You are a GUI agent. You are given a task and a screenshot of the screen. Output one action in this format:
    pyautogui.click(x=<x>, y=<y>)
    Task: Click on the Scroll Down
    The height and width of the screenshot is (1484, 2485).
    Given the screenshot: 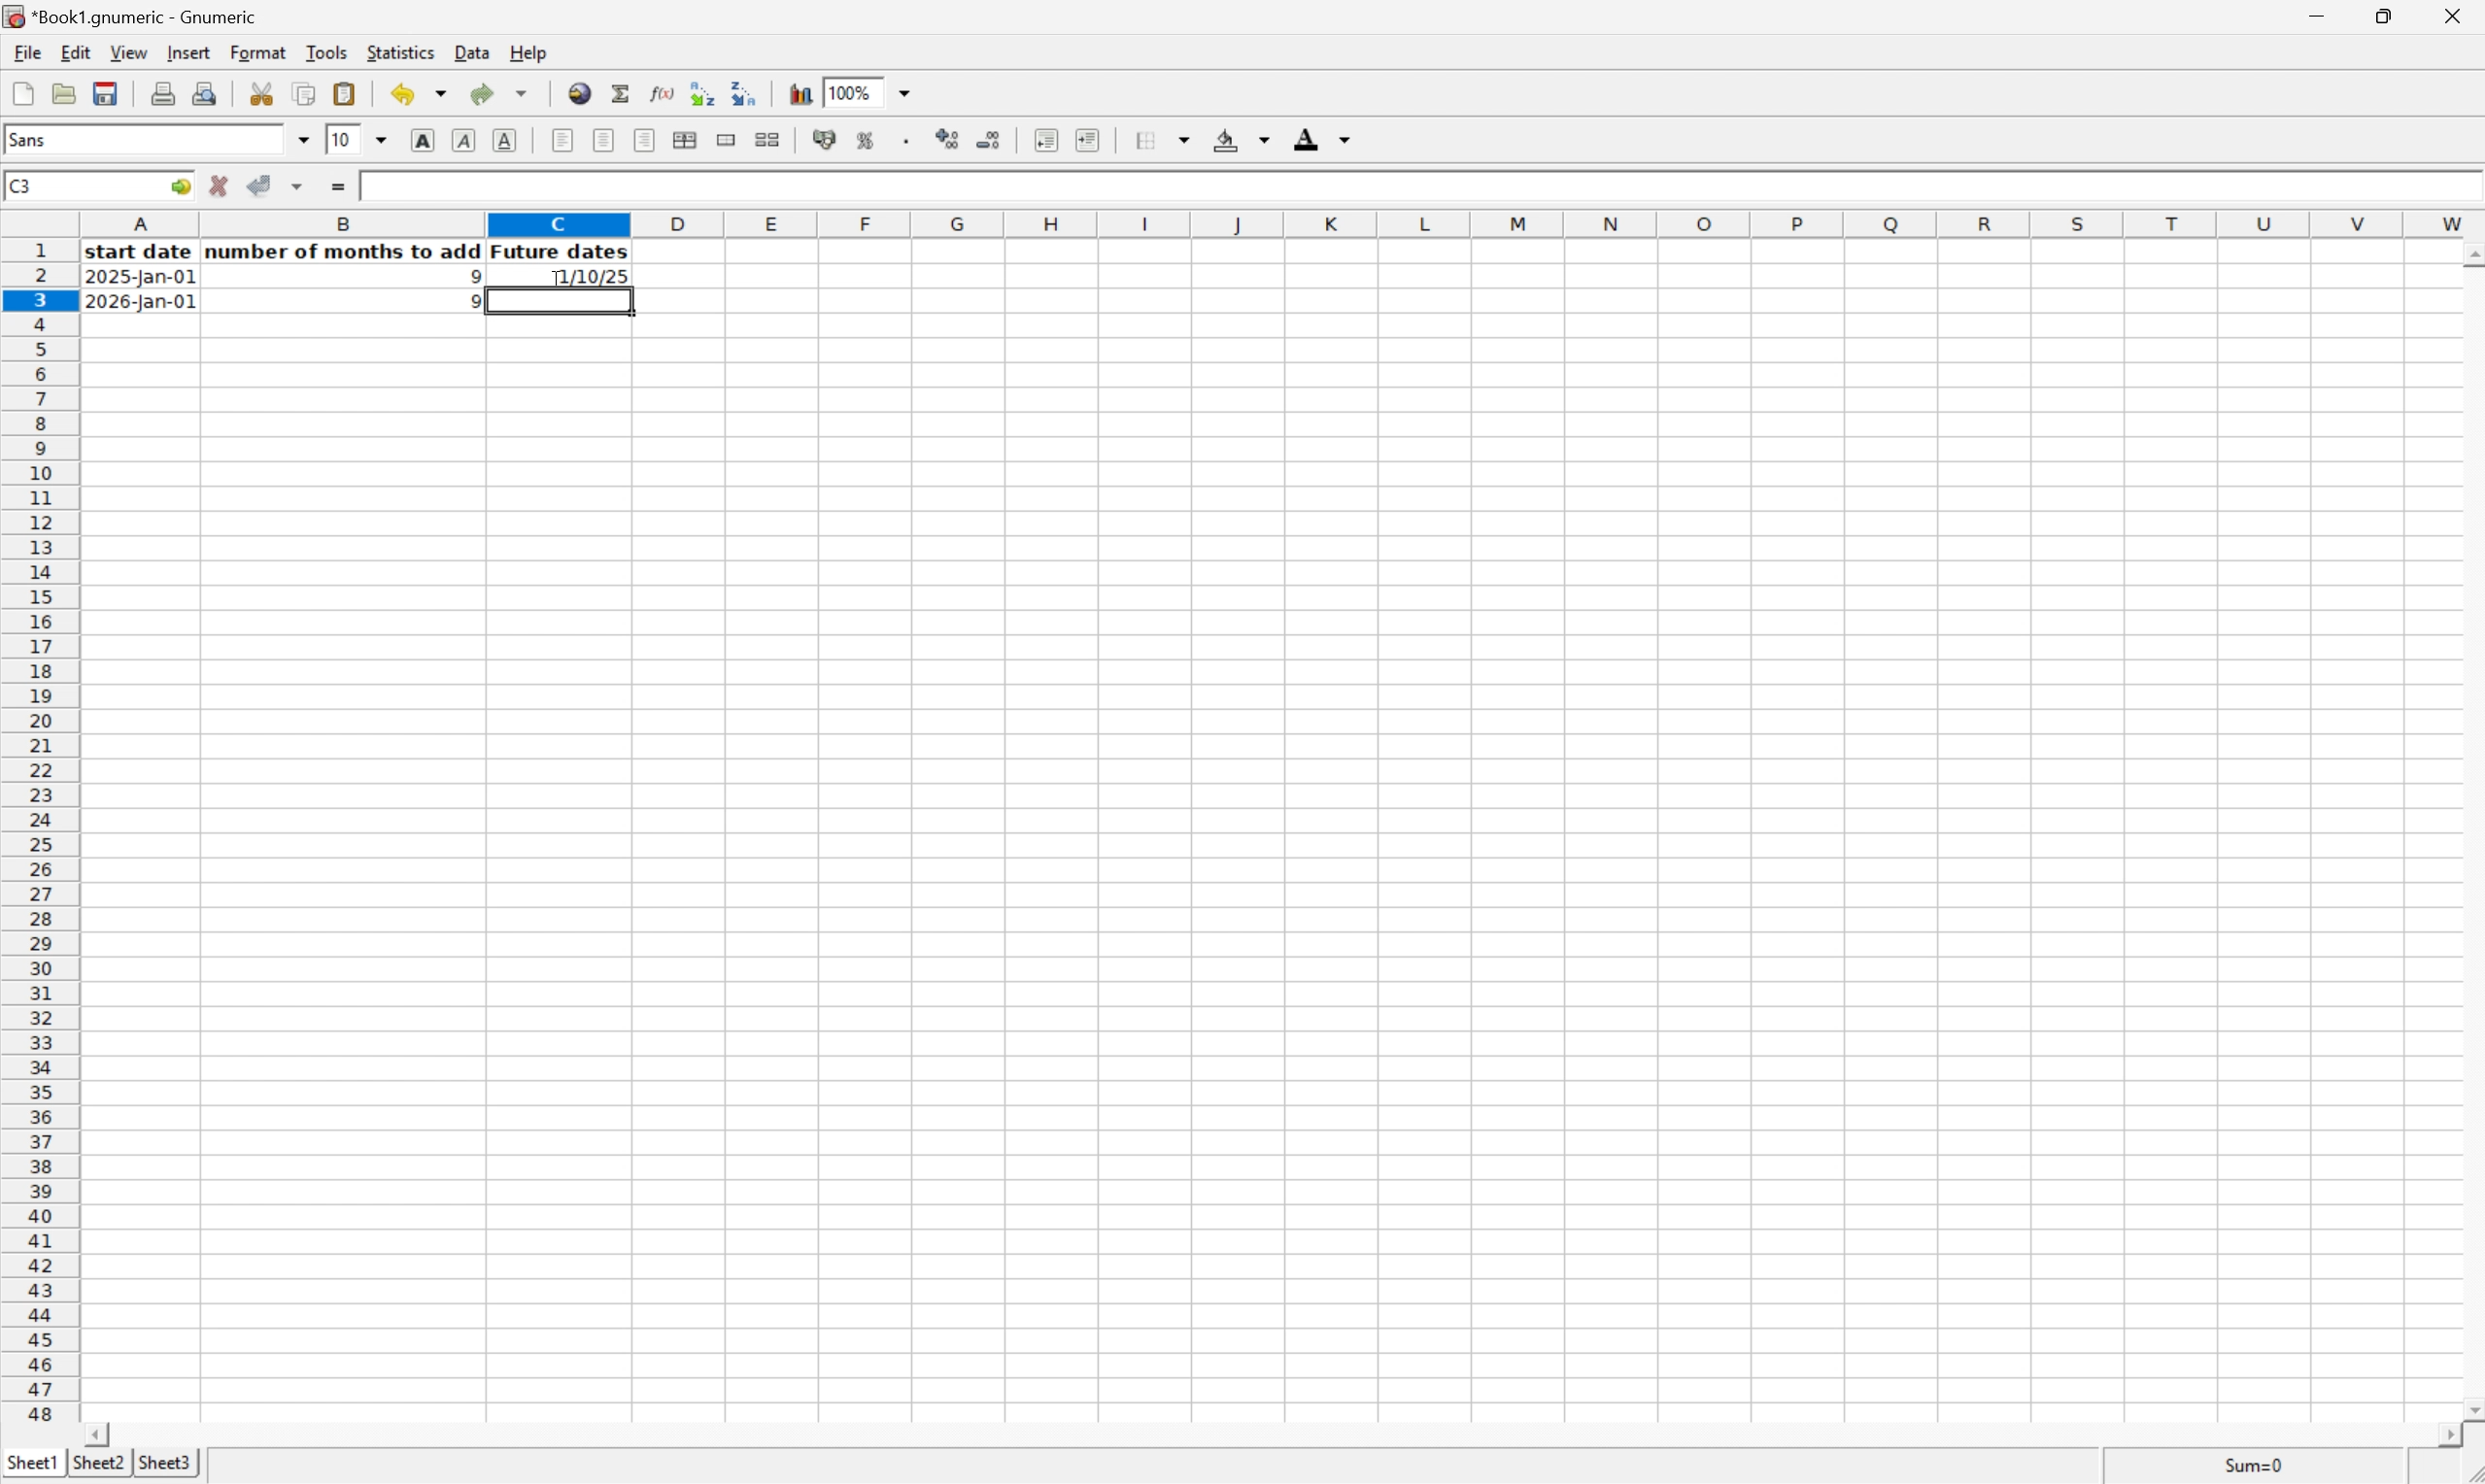 What is the action you would take?
    pyautogui.click(x=2469, y=1406)
    